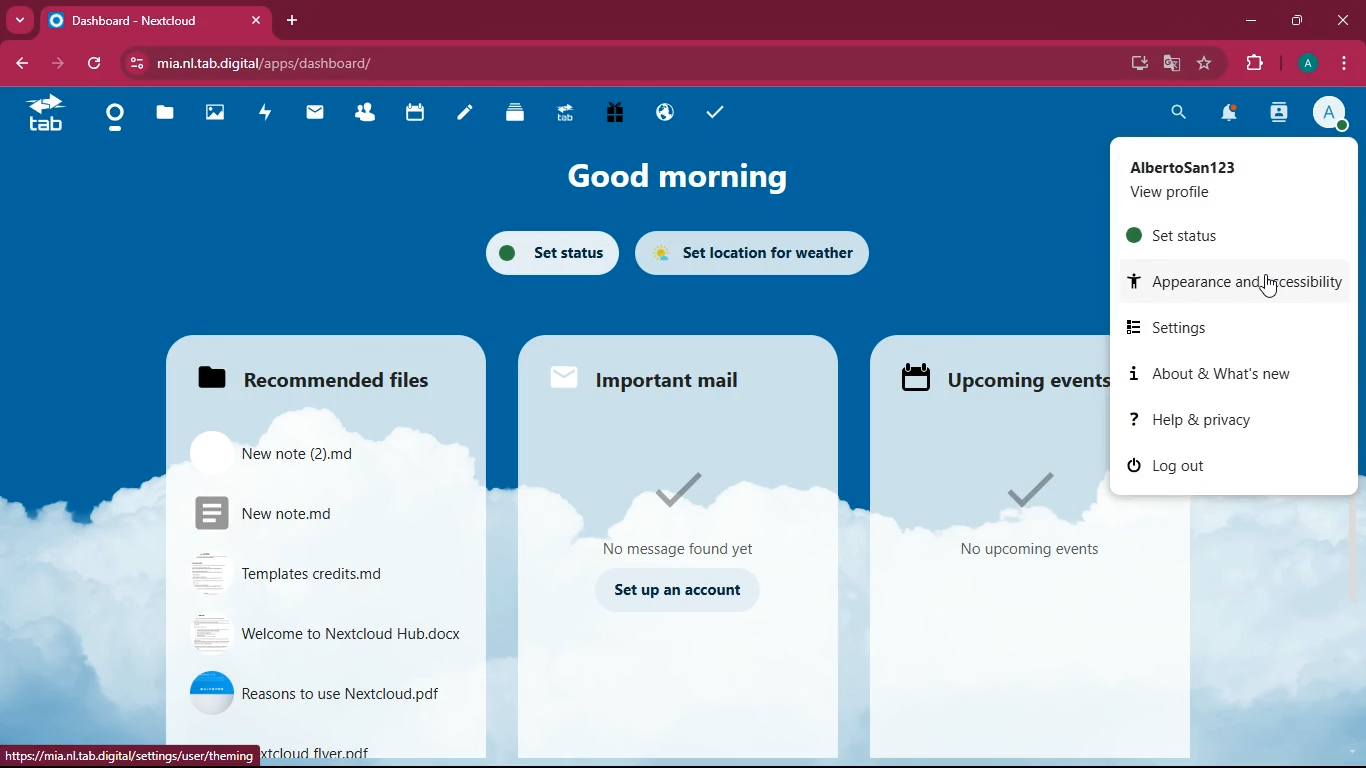 Image resolution: width=1366 pixels, height=768 pixels. What do you see at coordinates (1216, 235) in the screenshot?
I see `set status` at bounding box center [1216, 235].